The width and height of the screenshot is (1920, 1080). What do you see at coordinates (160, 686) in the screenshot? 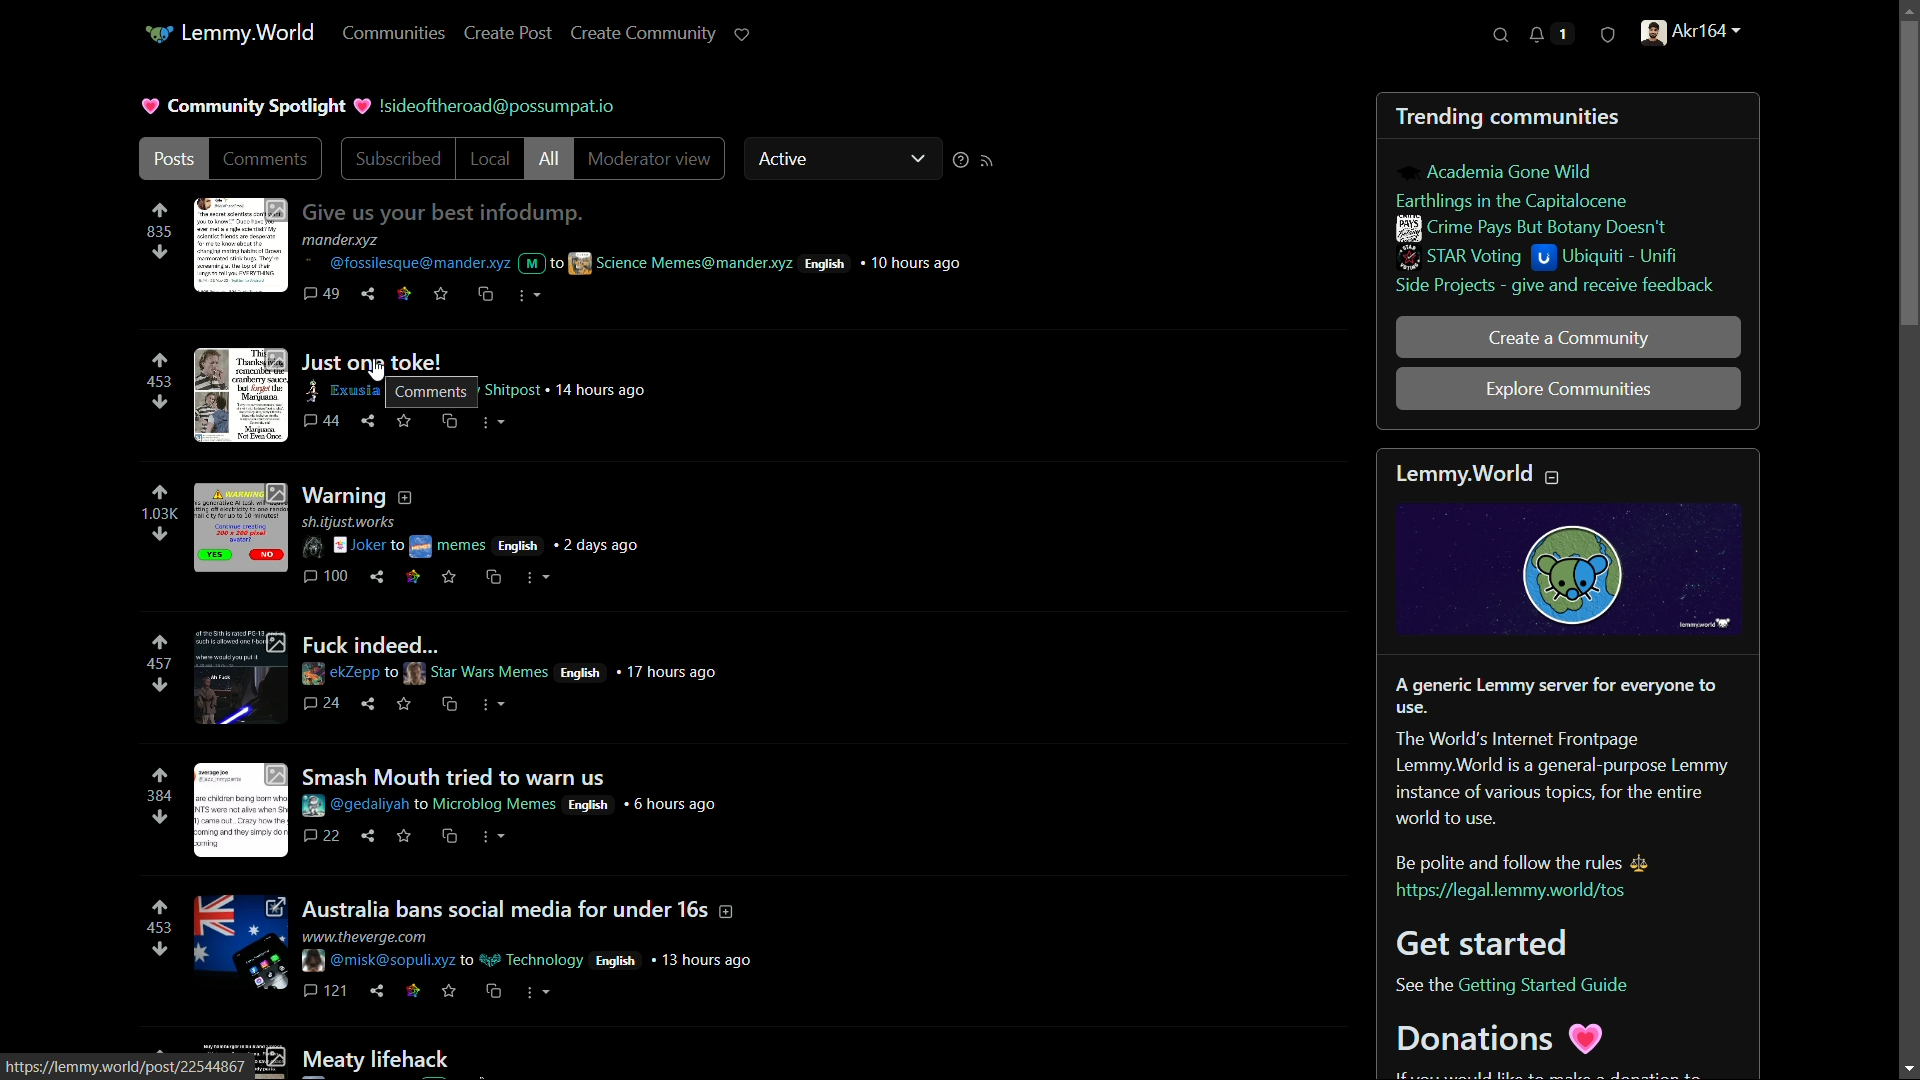
I see `downvote` at bounding box center [160, 686].